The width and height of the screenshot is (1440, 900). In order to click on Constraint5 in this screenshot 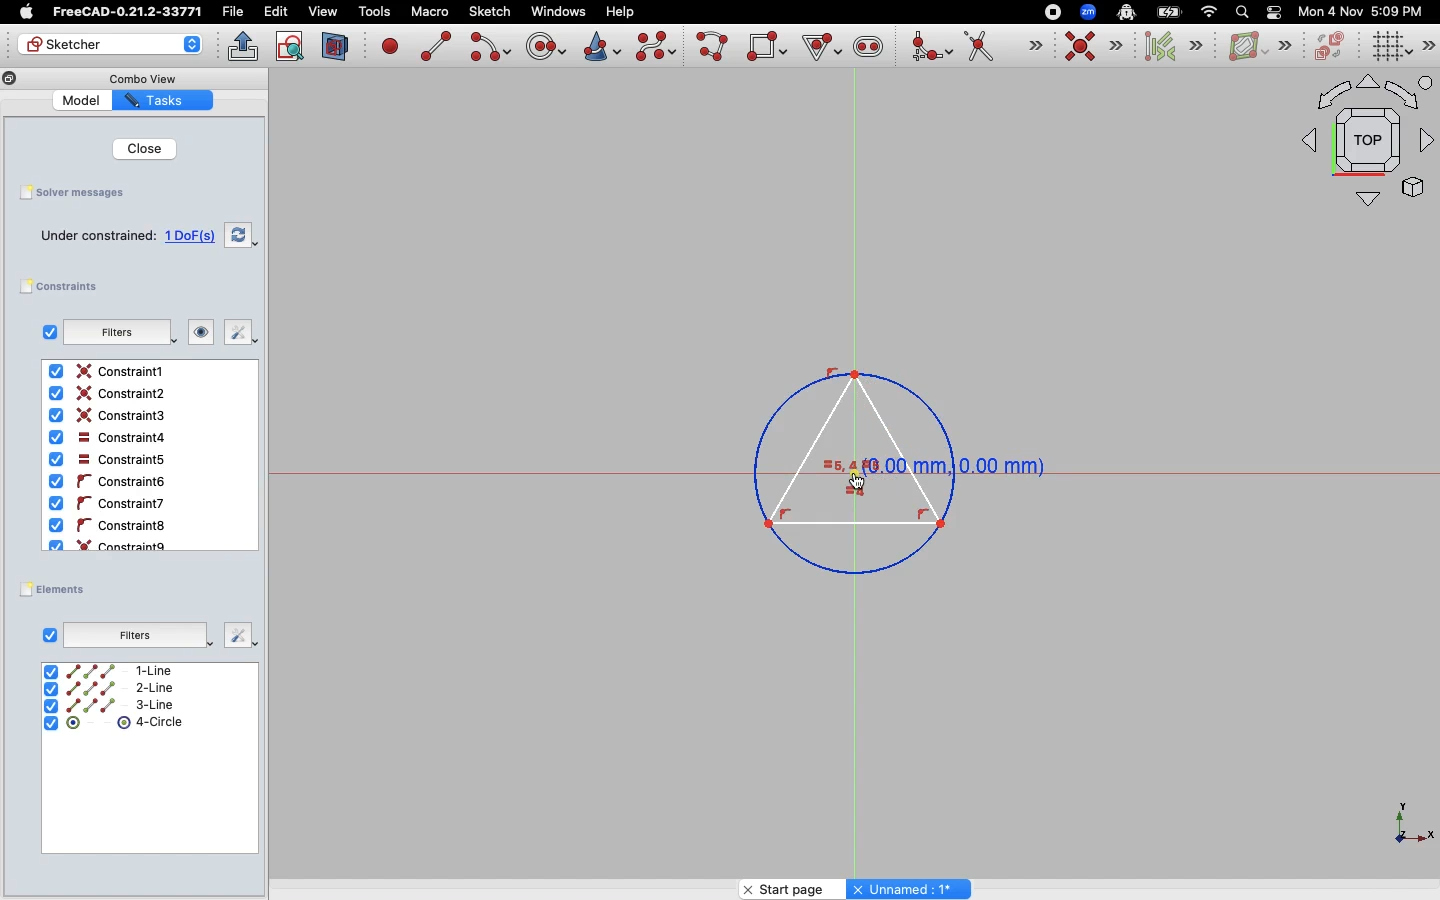, I will do `click(107, 460)`.